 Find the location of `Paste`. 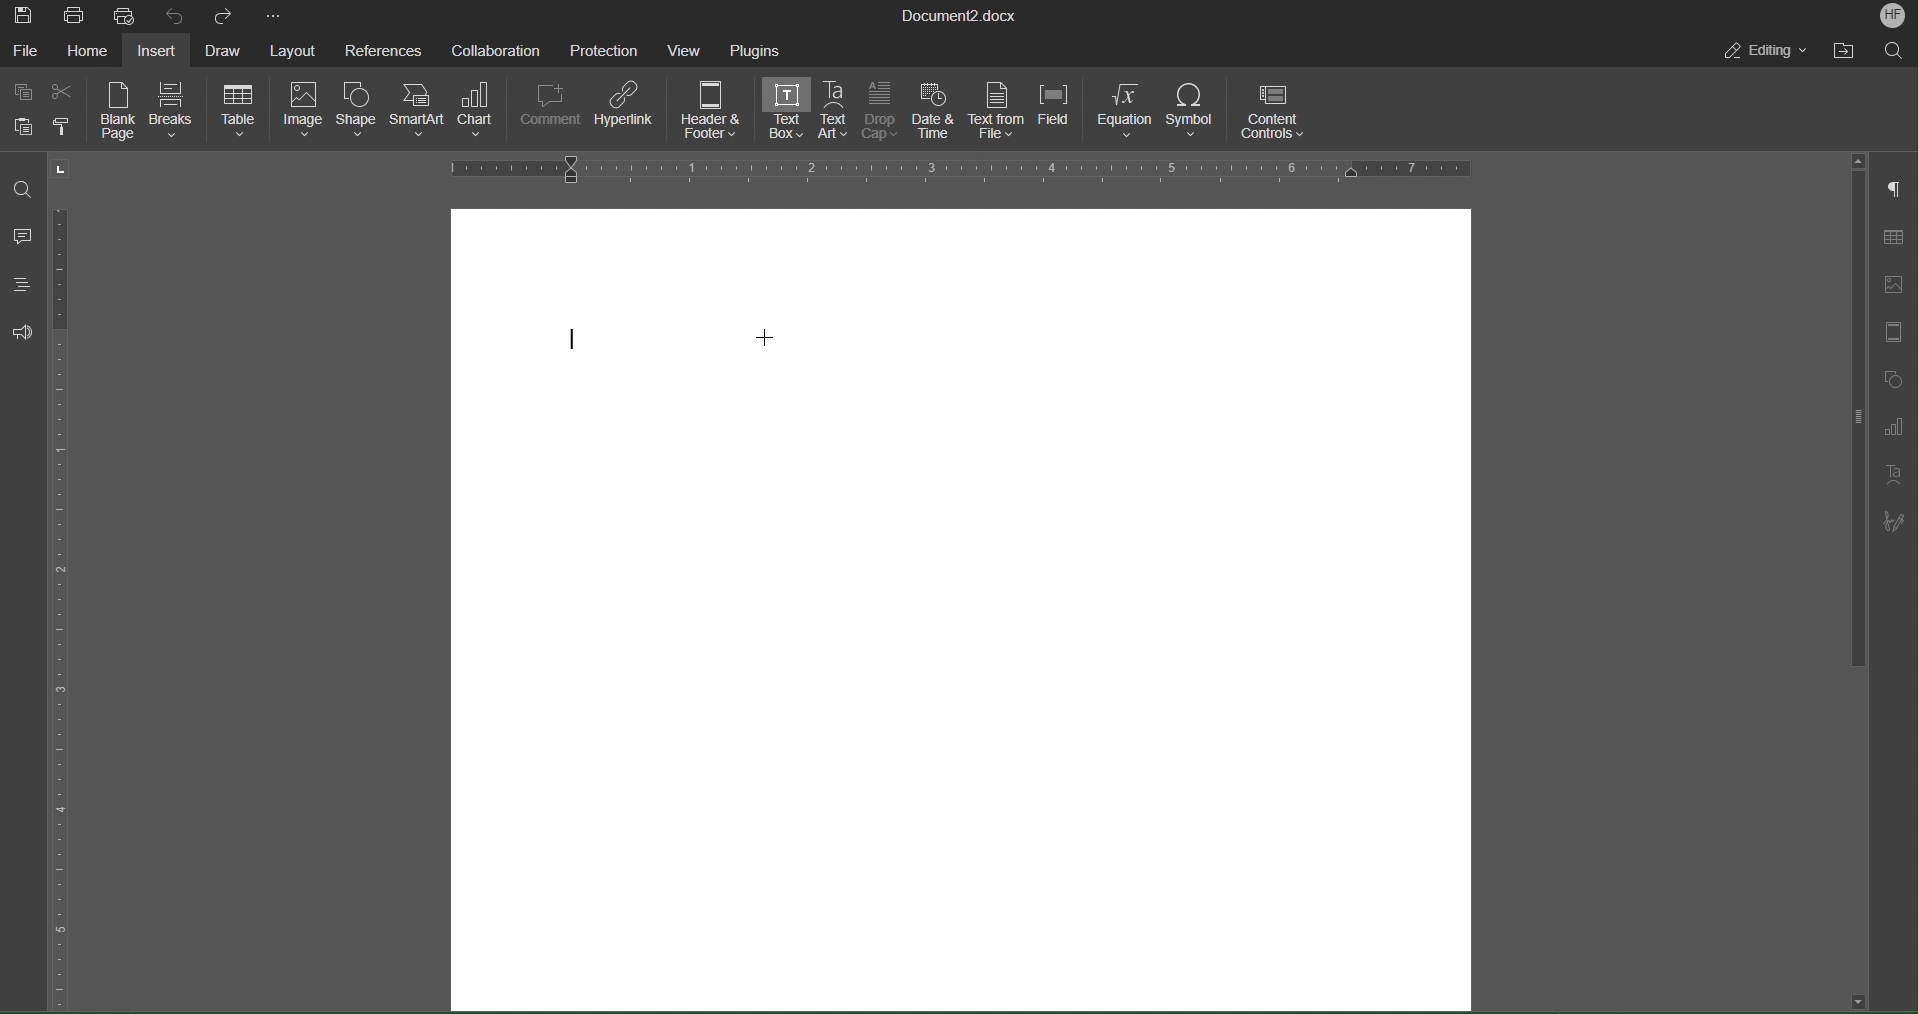

Paste is located at coordinates (23, 126).